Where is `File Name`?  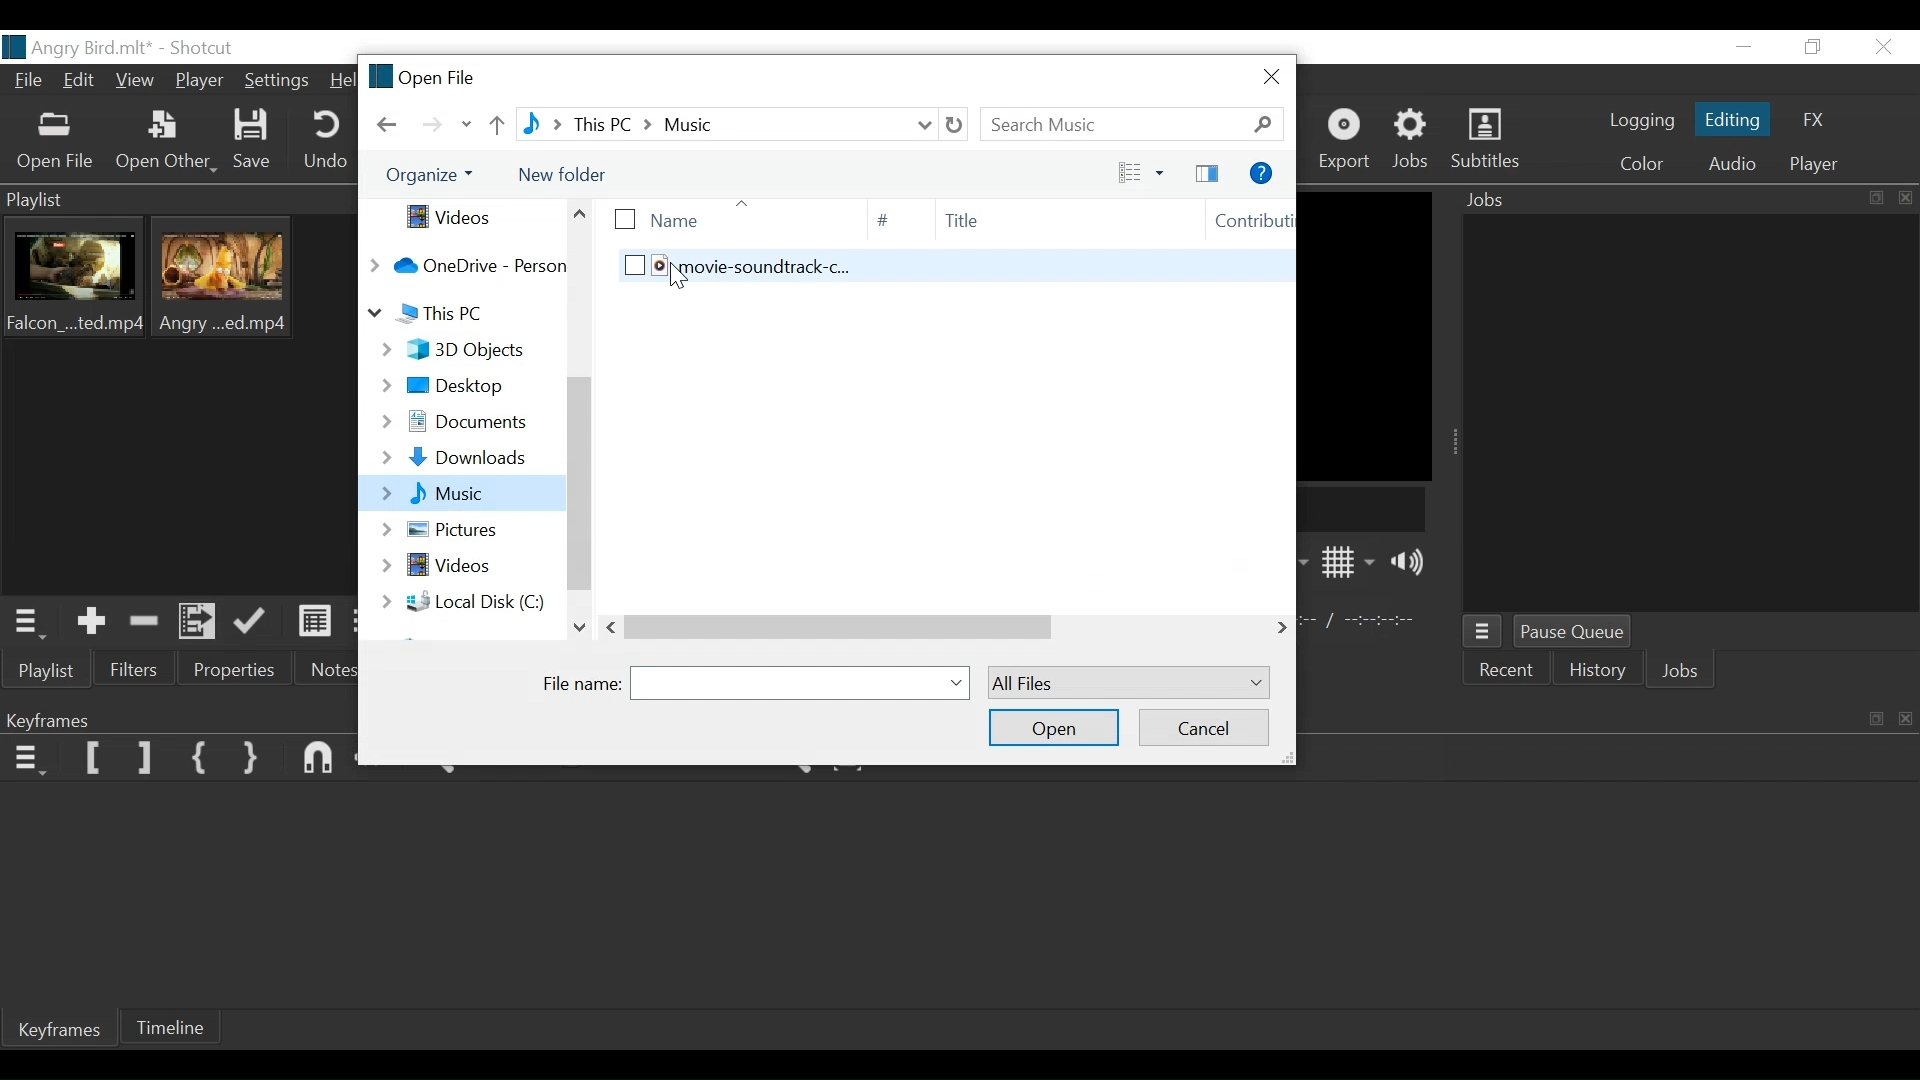 File Name is located at coordinates (78, 46).